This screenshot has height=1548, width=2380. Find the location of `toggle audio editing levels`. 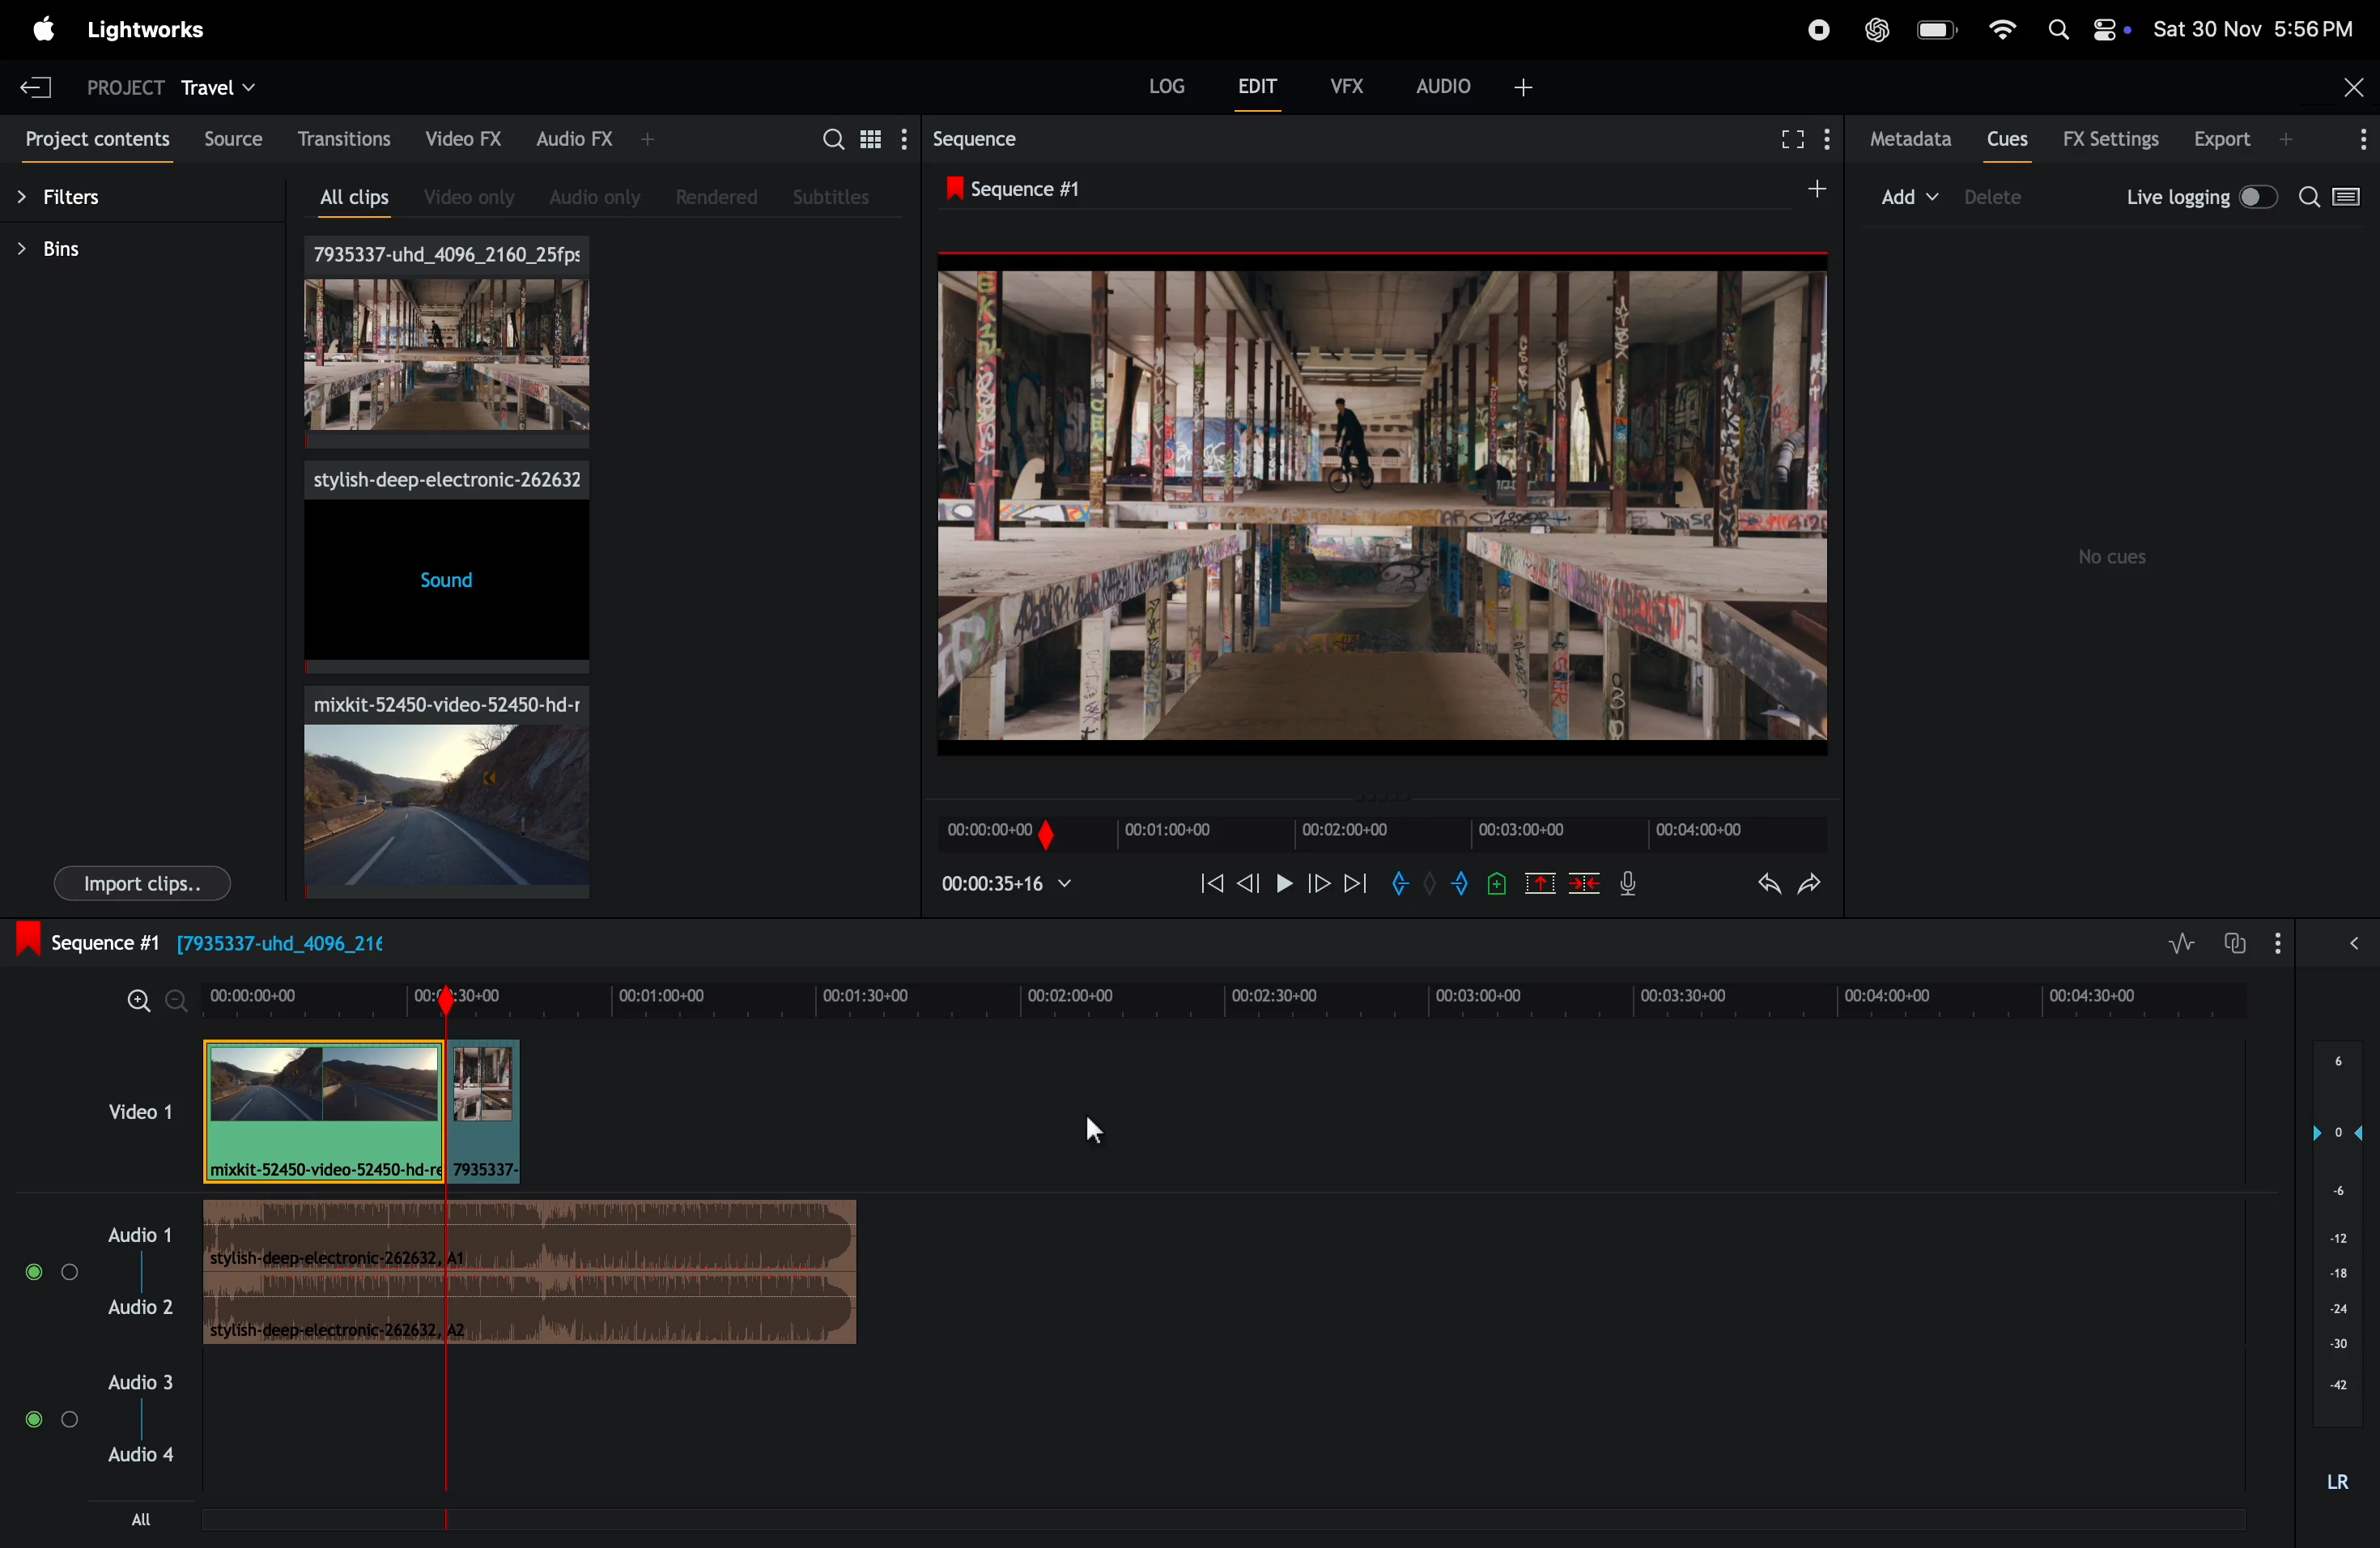

toggle audio editing levels is located at coordinates (2175, 942).